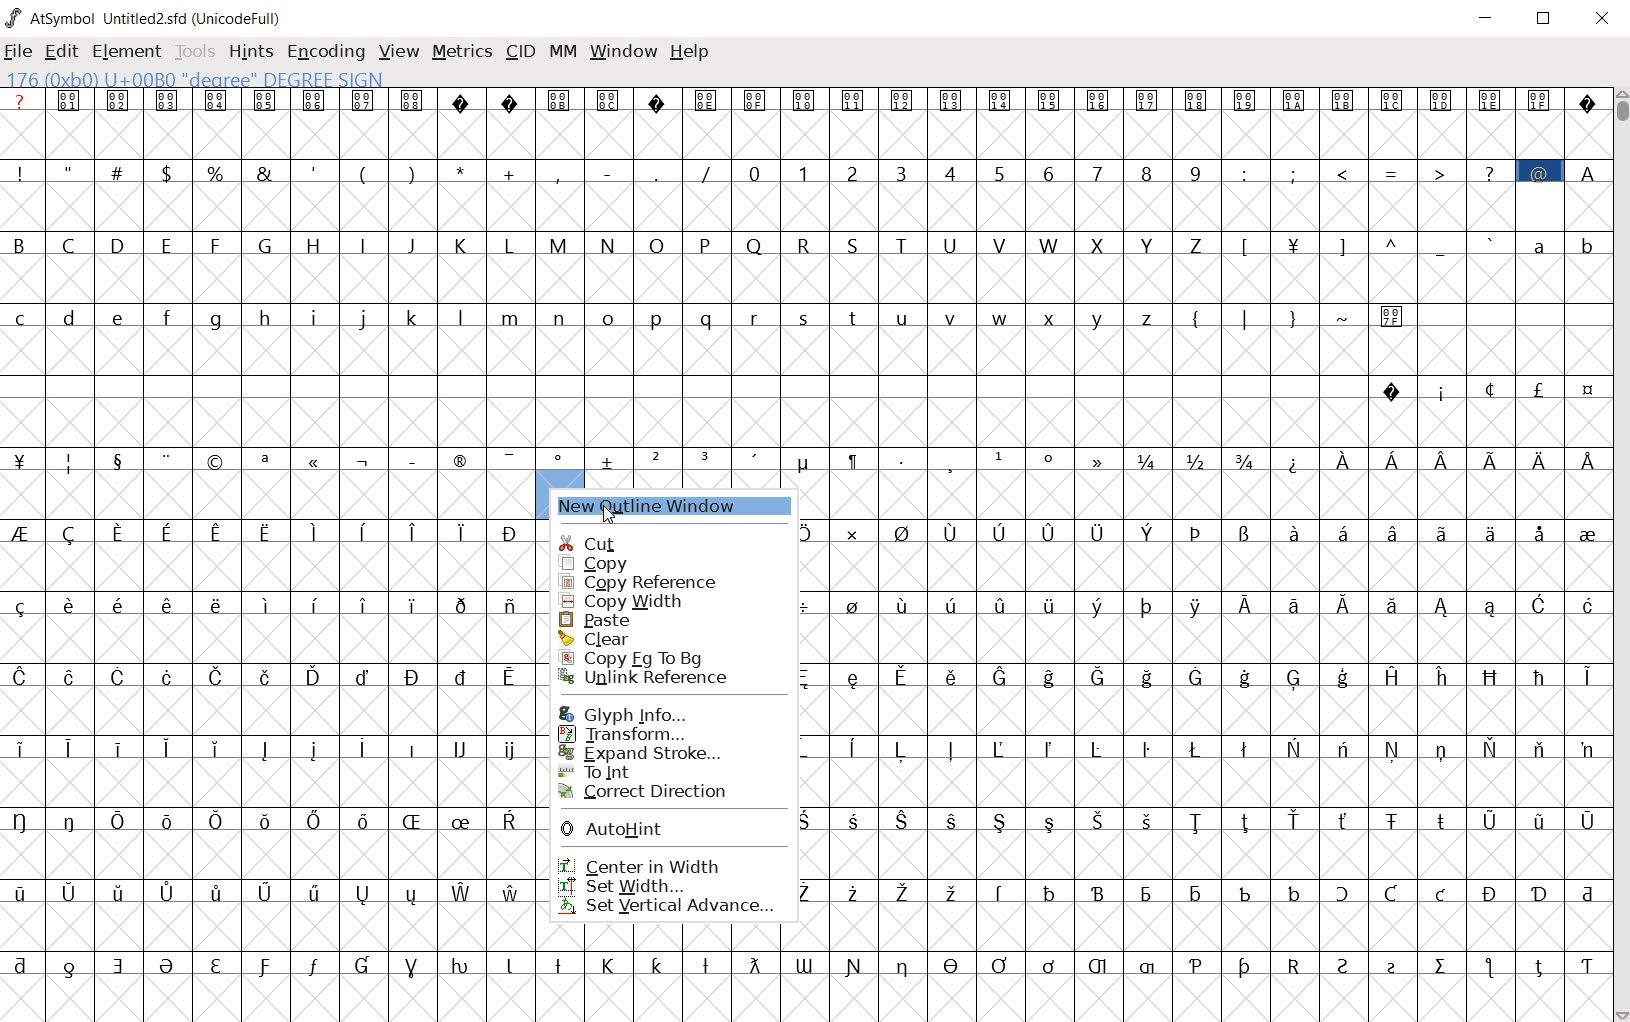 Image resolution: width=1630 pixels, height=1022 pixels. I want to click on @, so click(1542, 171).